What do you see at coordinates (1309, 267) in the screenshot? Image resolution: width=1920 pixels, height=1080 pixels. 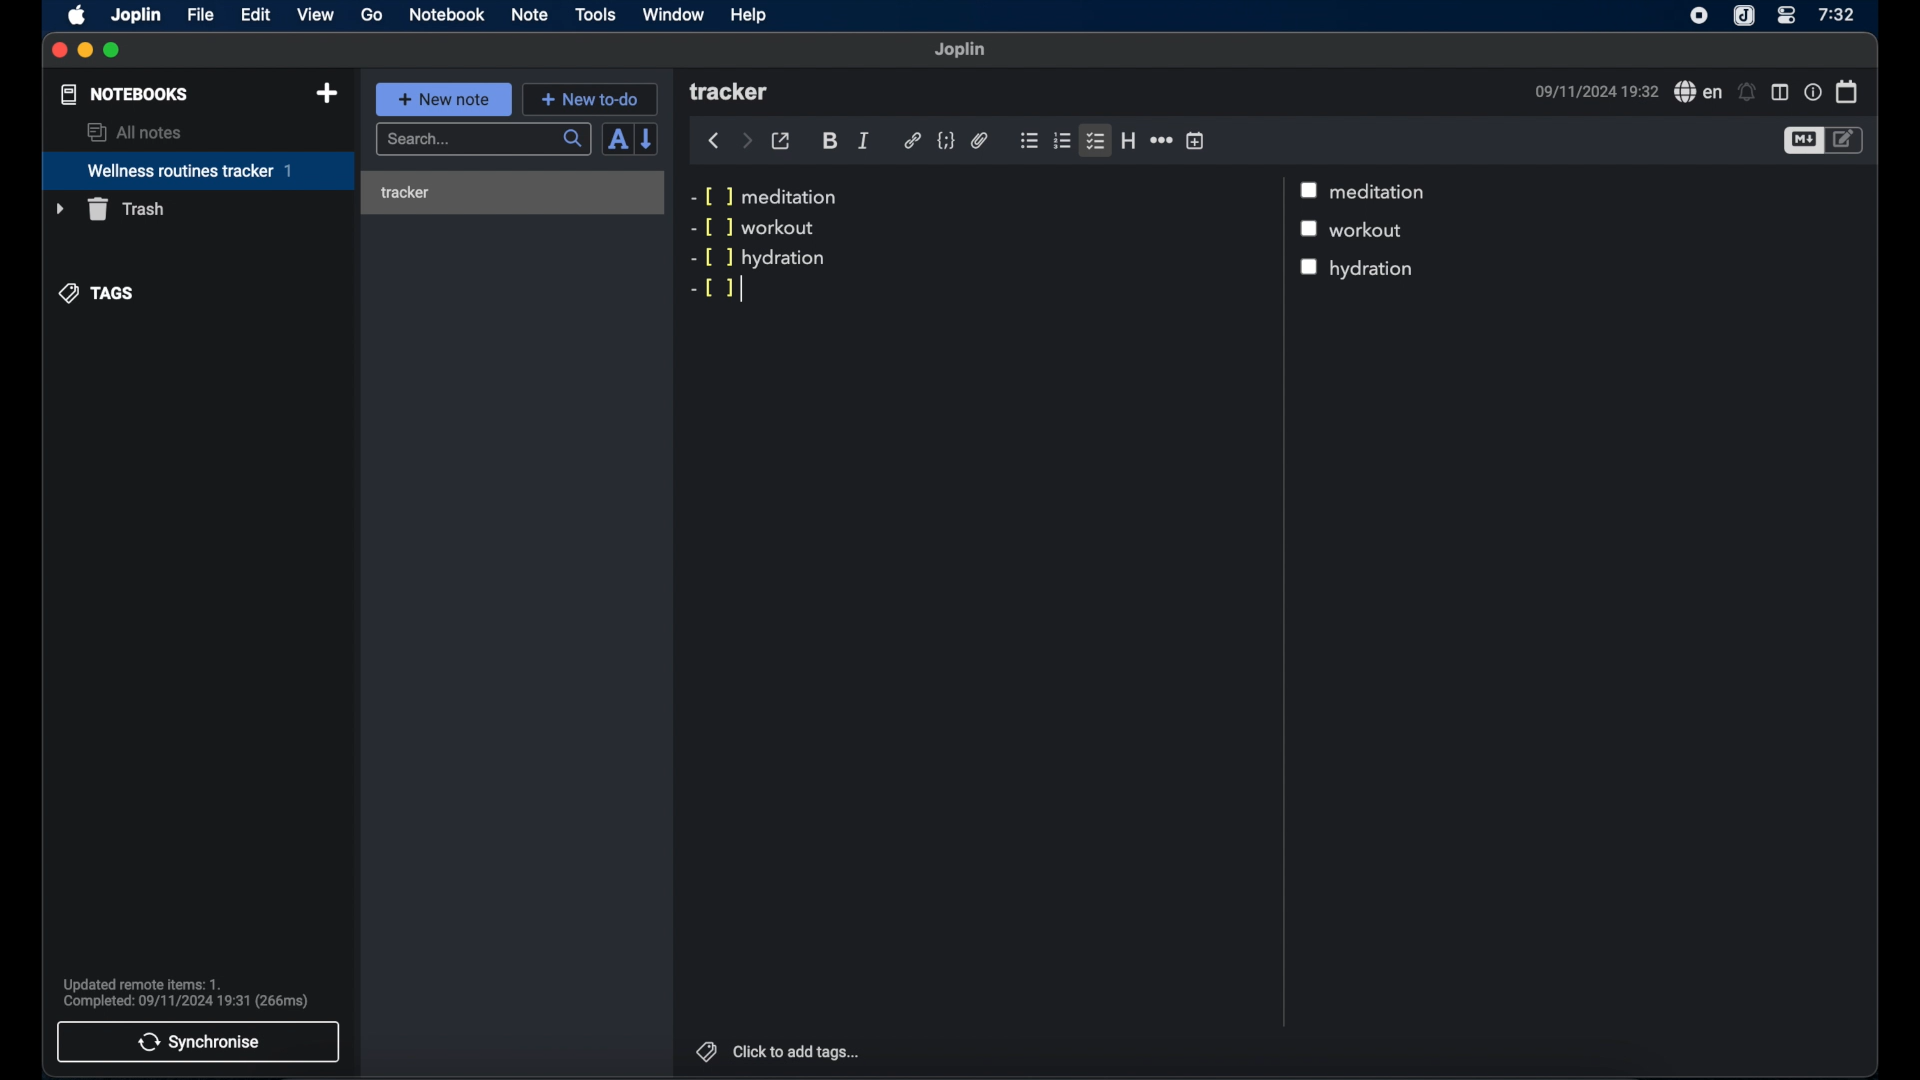 I see `Checkbox` at bounding box center [1309, 267].